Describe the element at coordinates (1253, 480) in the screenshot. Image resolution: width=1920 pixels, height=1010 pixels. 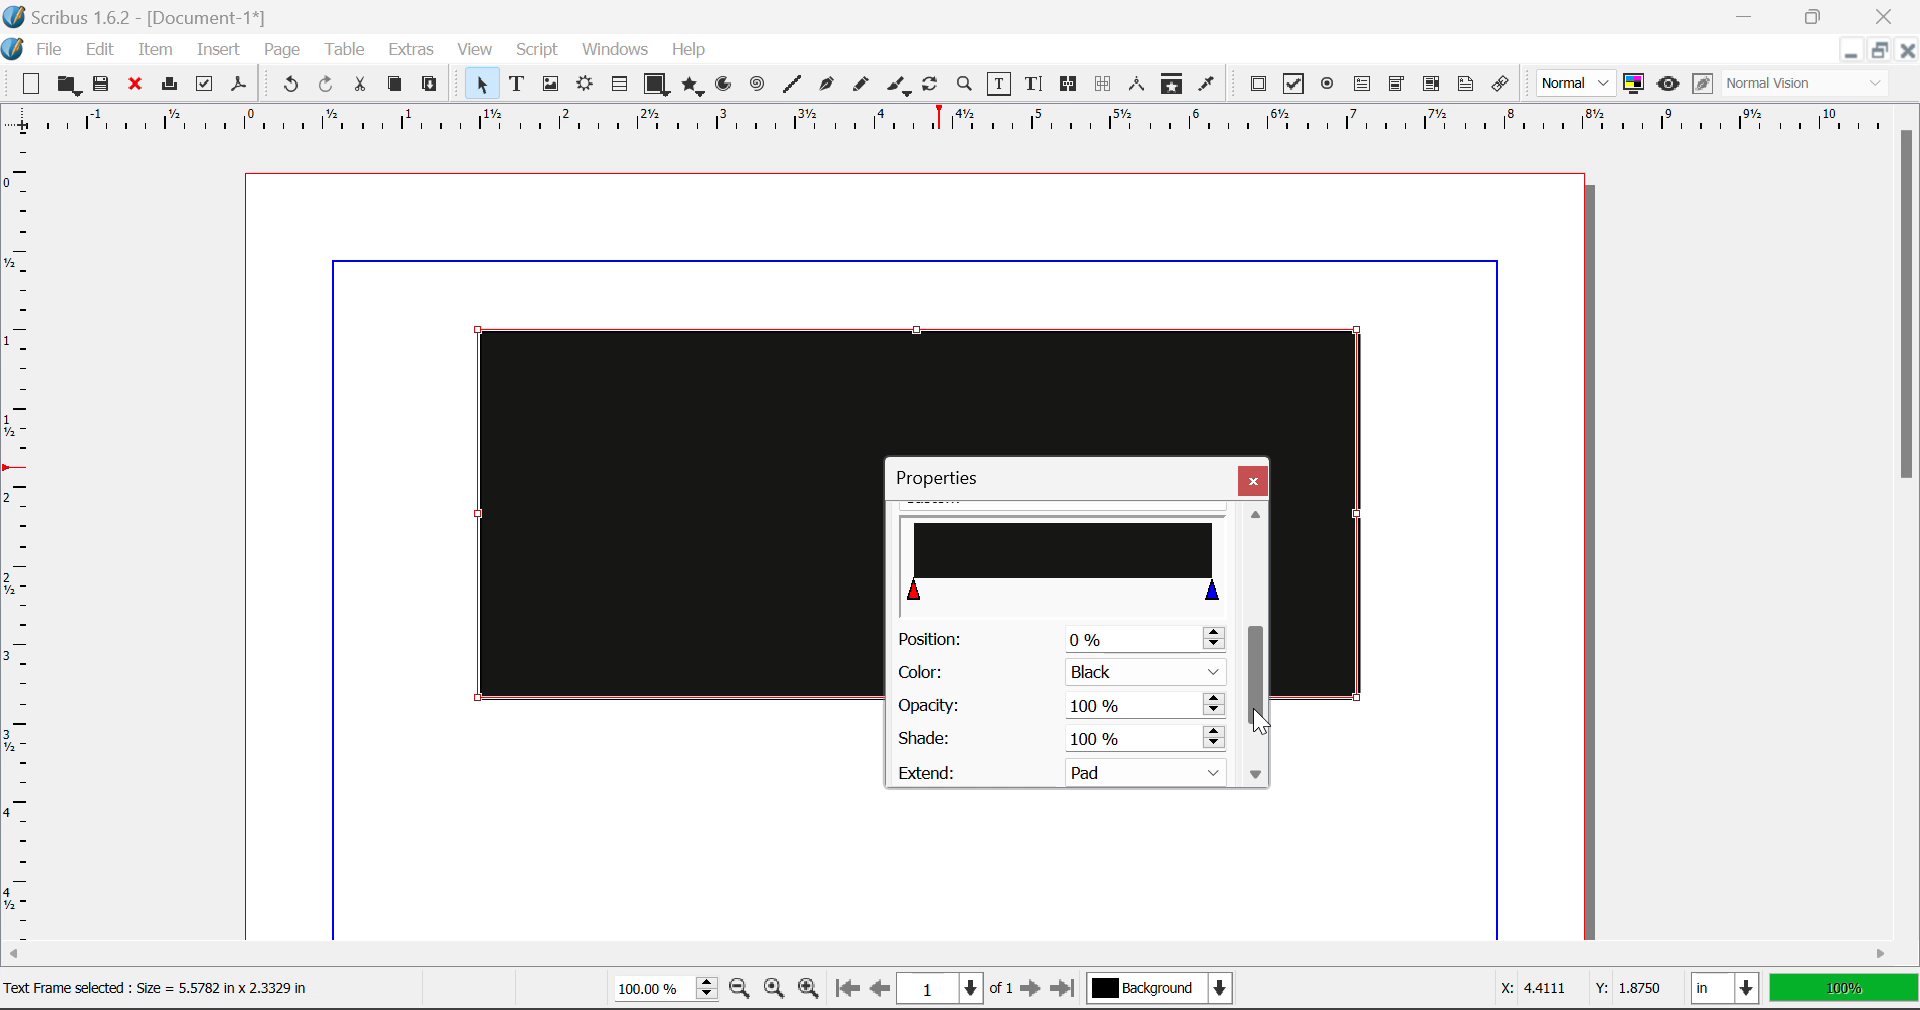
I see `Close` at that location.